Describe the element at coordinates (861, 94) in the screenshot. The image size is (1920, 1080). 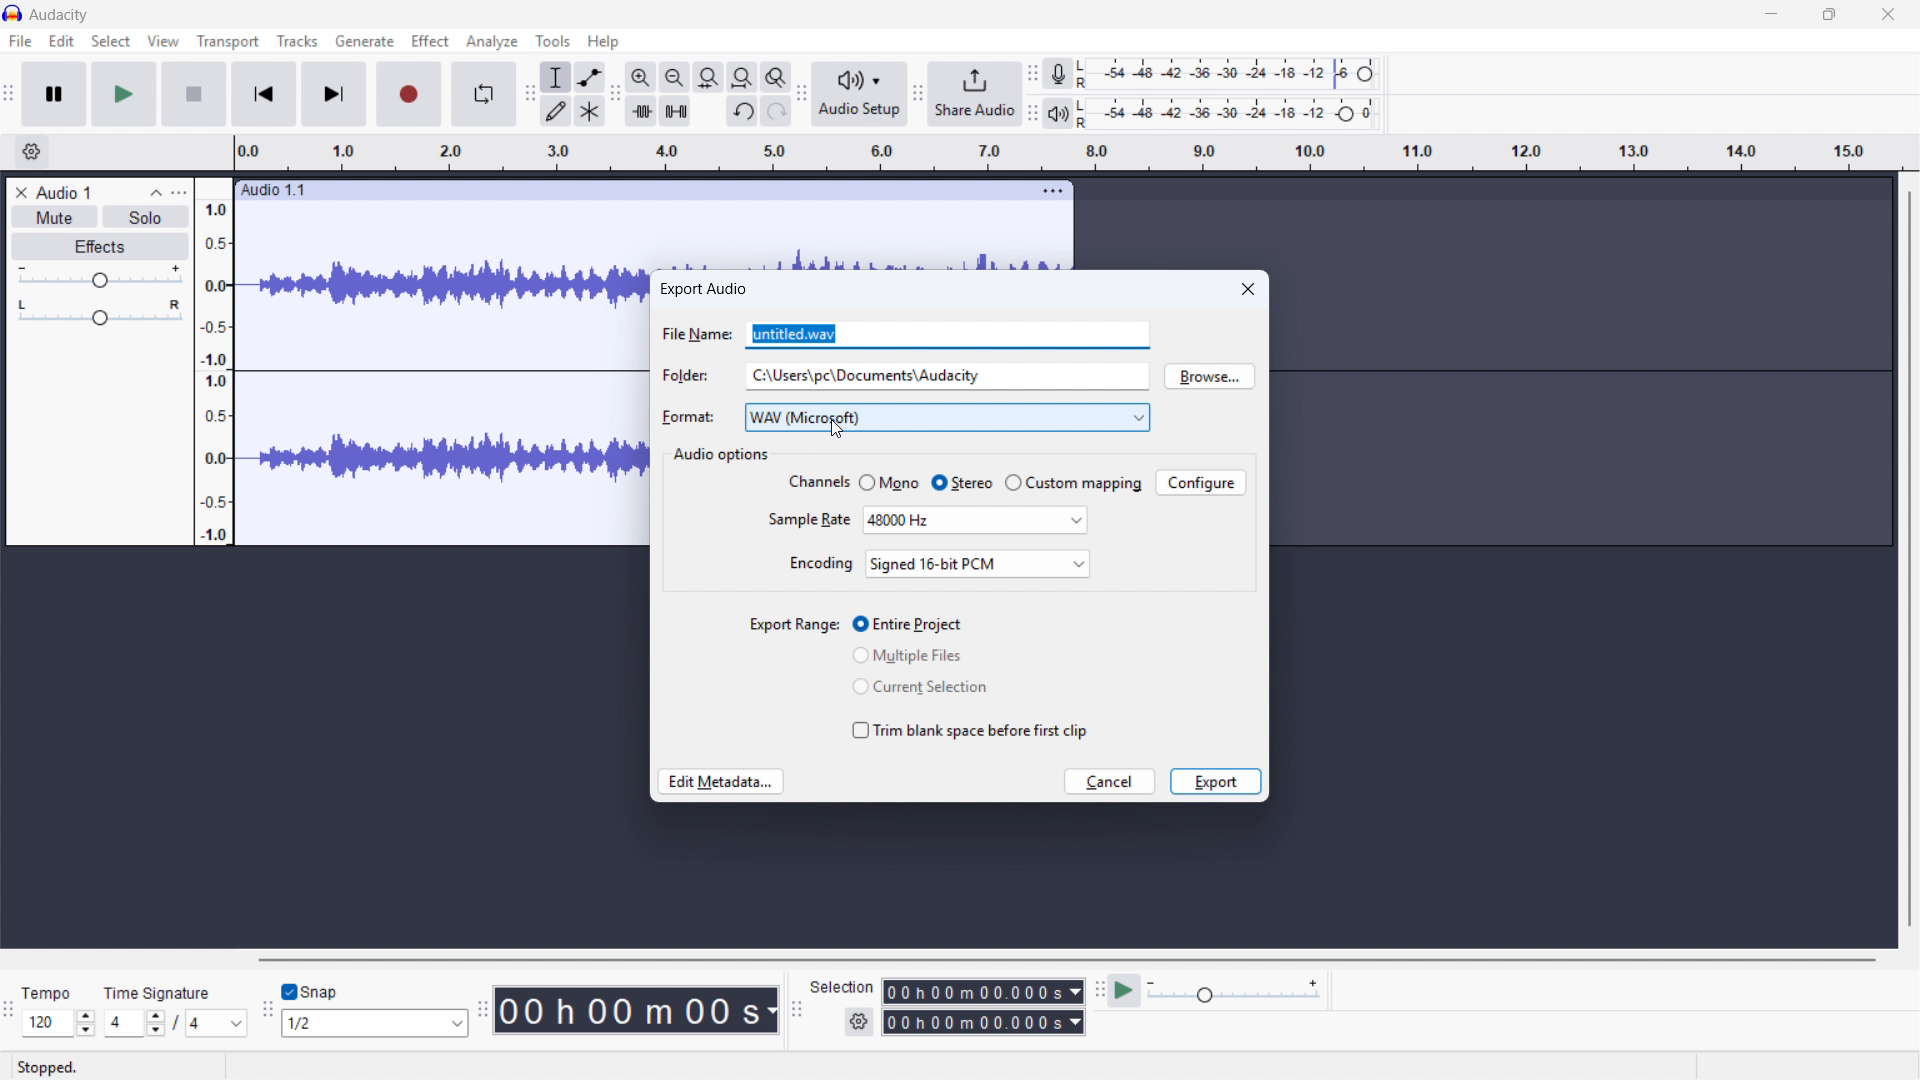
I see `Audio setup ` at that location.